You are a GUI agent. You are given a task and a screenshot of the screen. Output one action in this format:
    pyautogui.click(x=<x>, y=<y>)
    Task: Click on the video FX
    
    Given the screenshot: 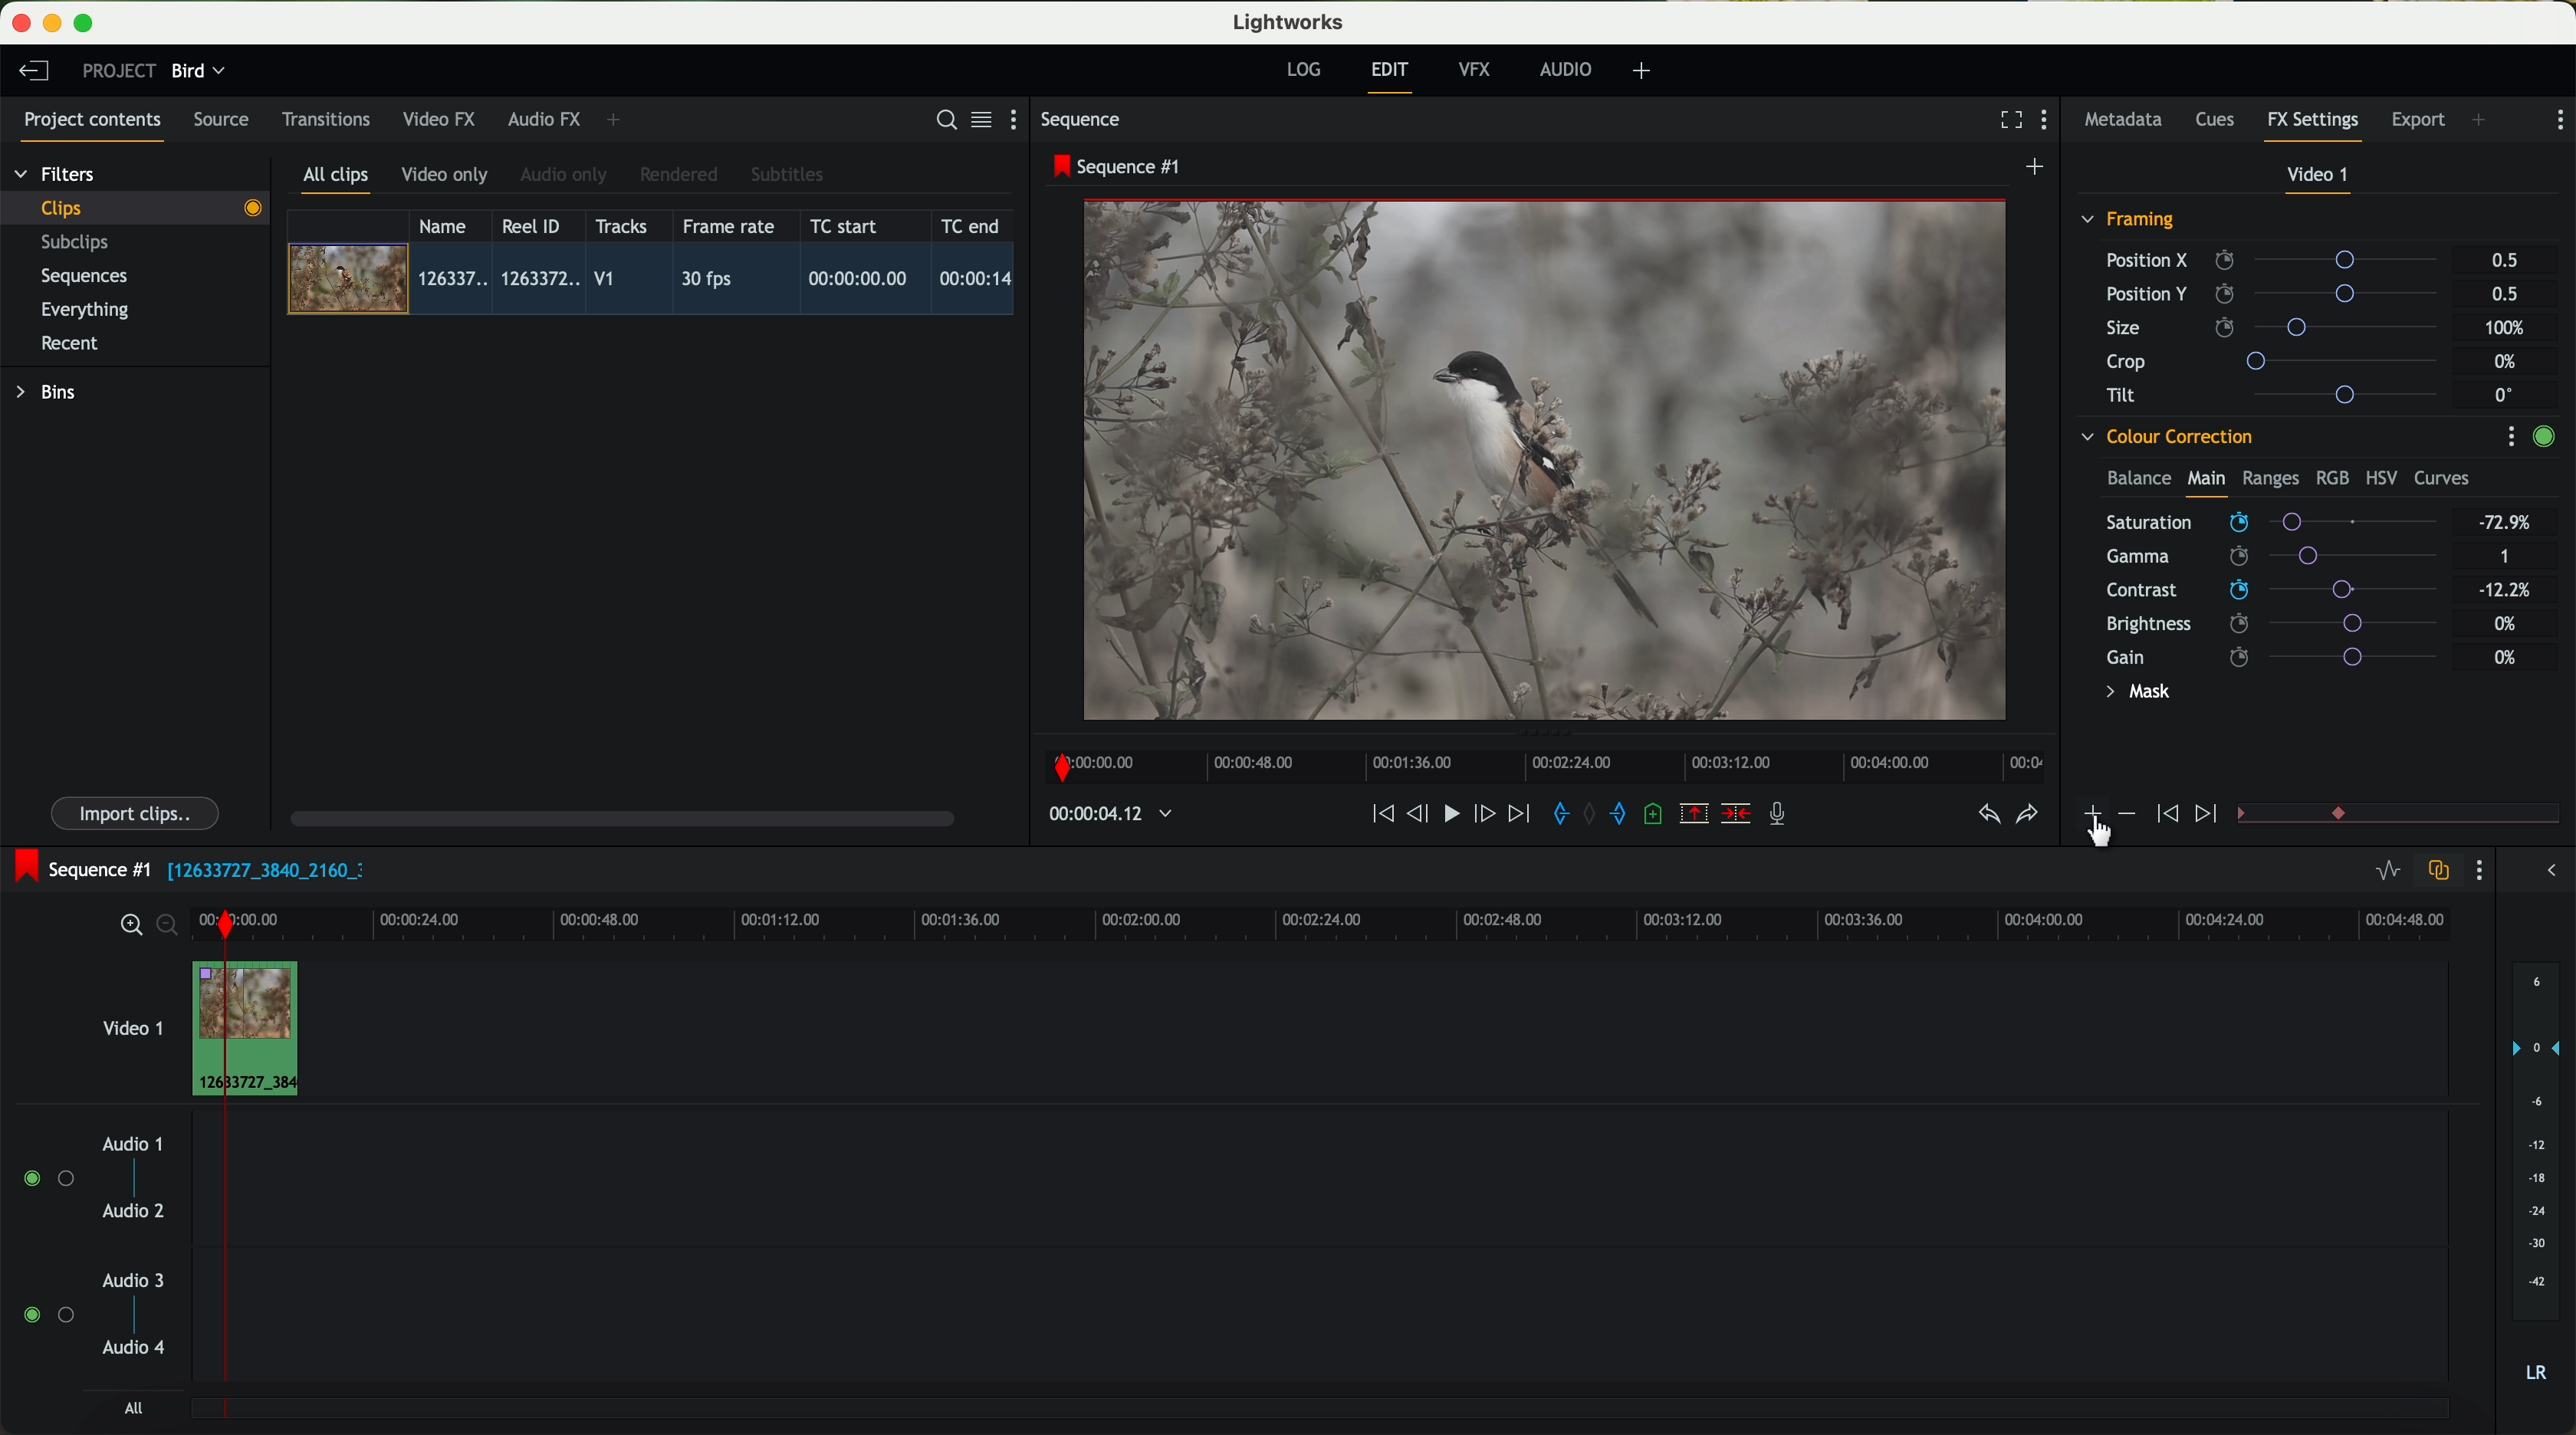 What is the action you would take?
    pyautogui.click(x=444, y=119)
    